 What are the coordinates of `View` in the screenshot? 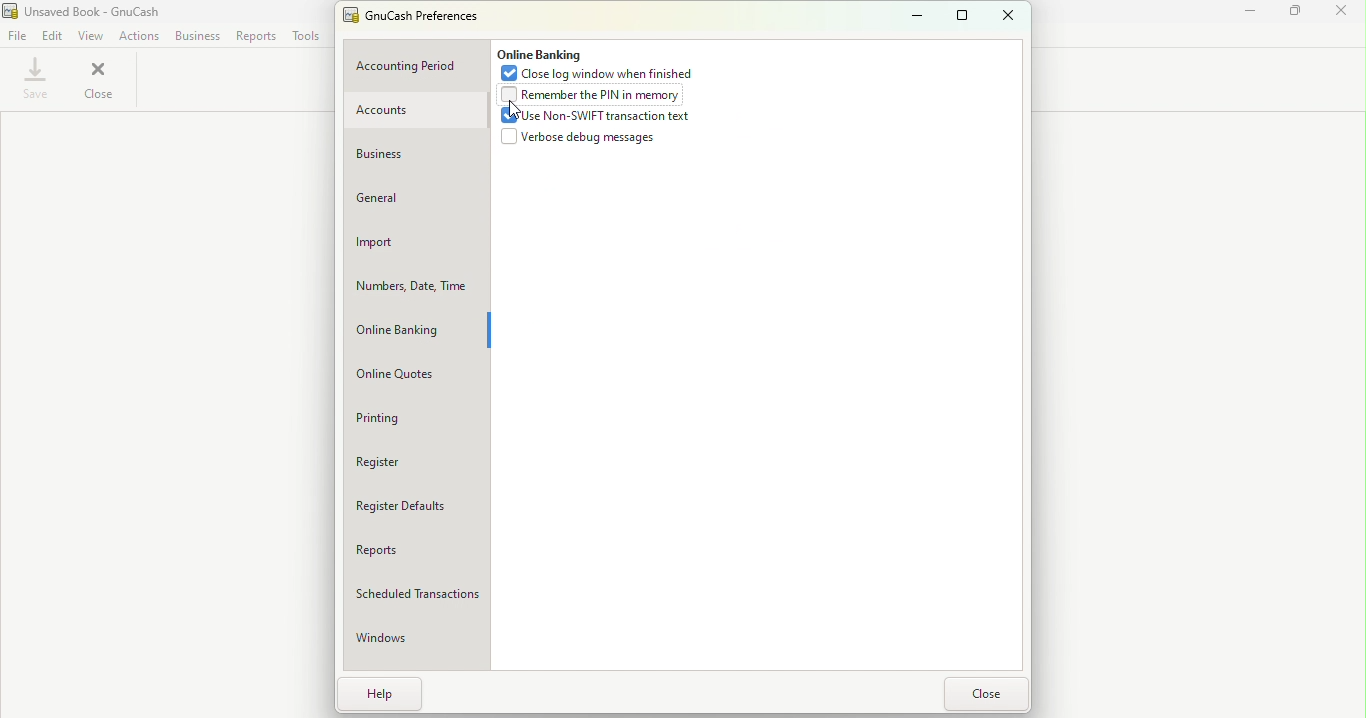 It's located at (89, 36).